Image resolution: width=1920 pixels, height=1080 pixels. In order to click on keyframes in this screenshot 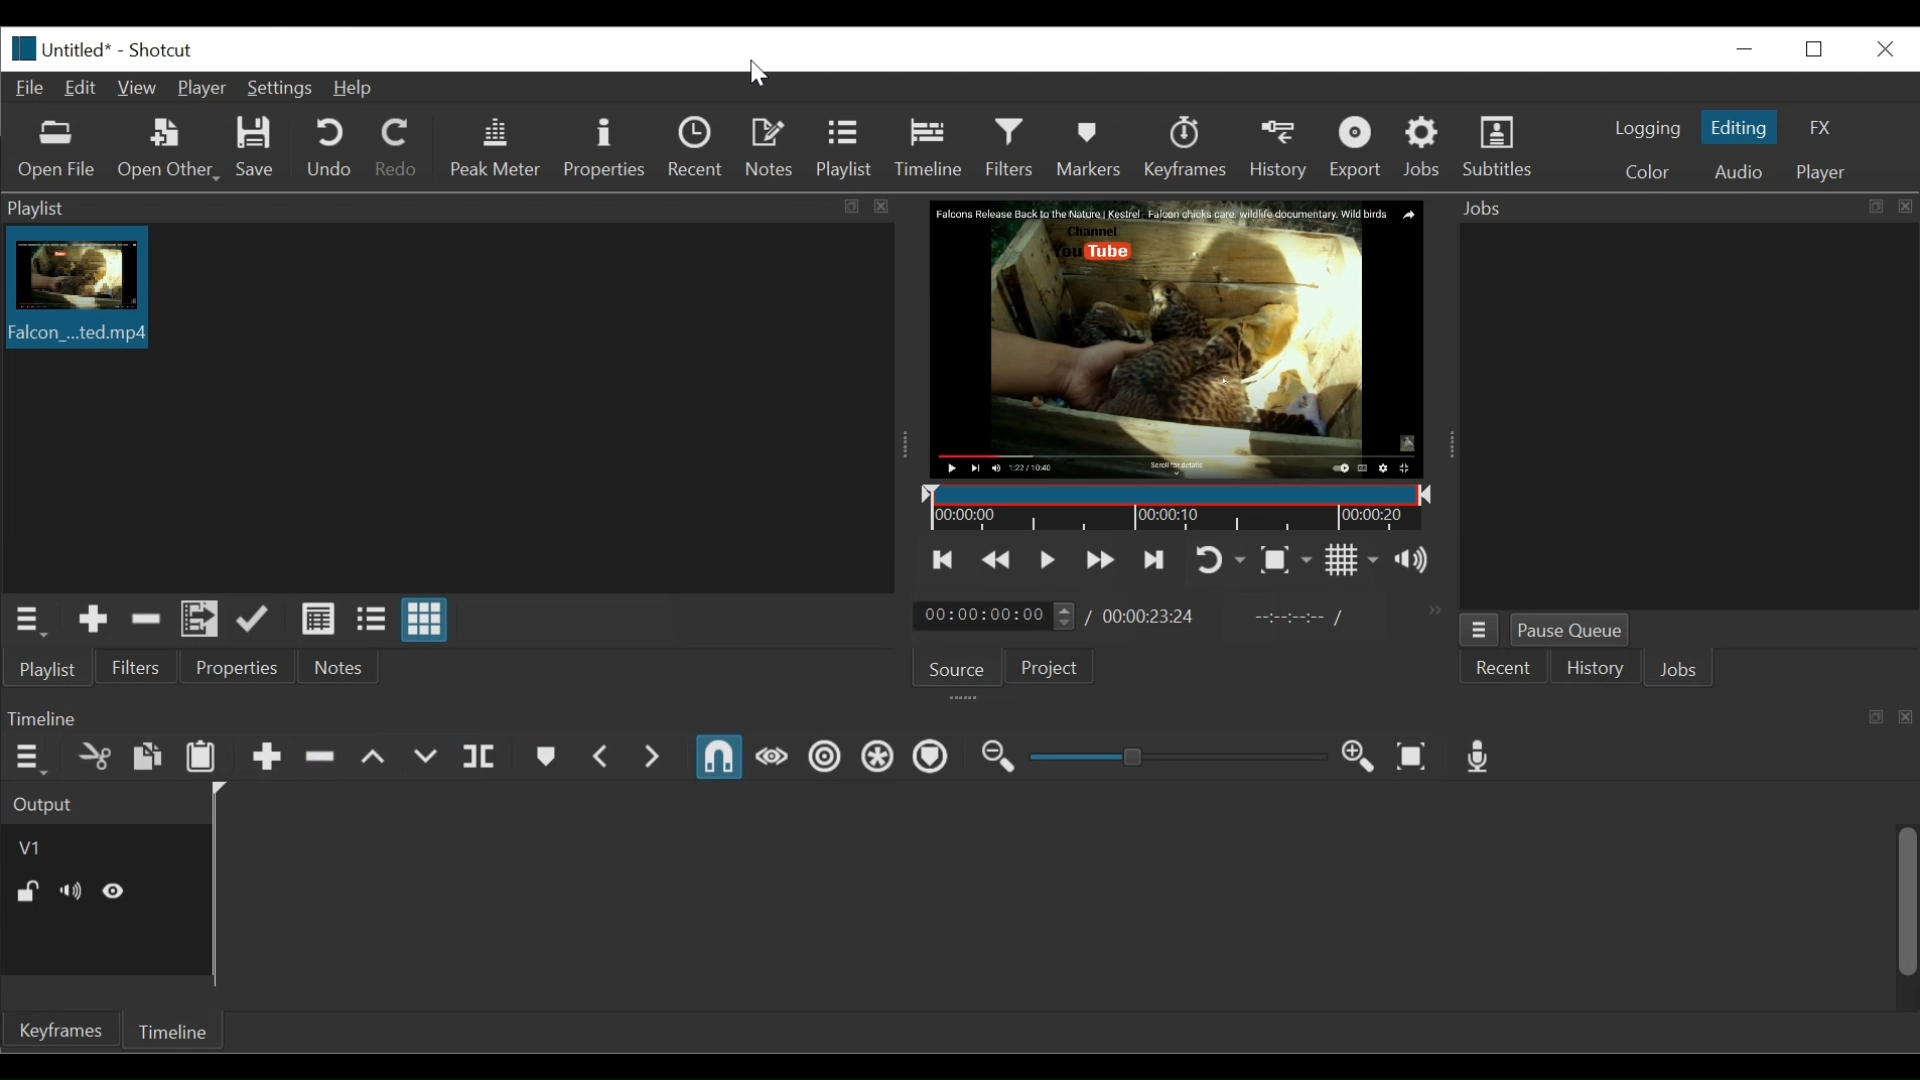, I will do `click(62, 1033)`.